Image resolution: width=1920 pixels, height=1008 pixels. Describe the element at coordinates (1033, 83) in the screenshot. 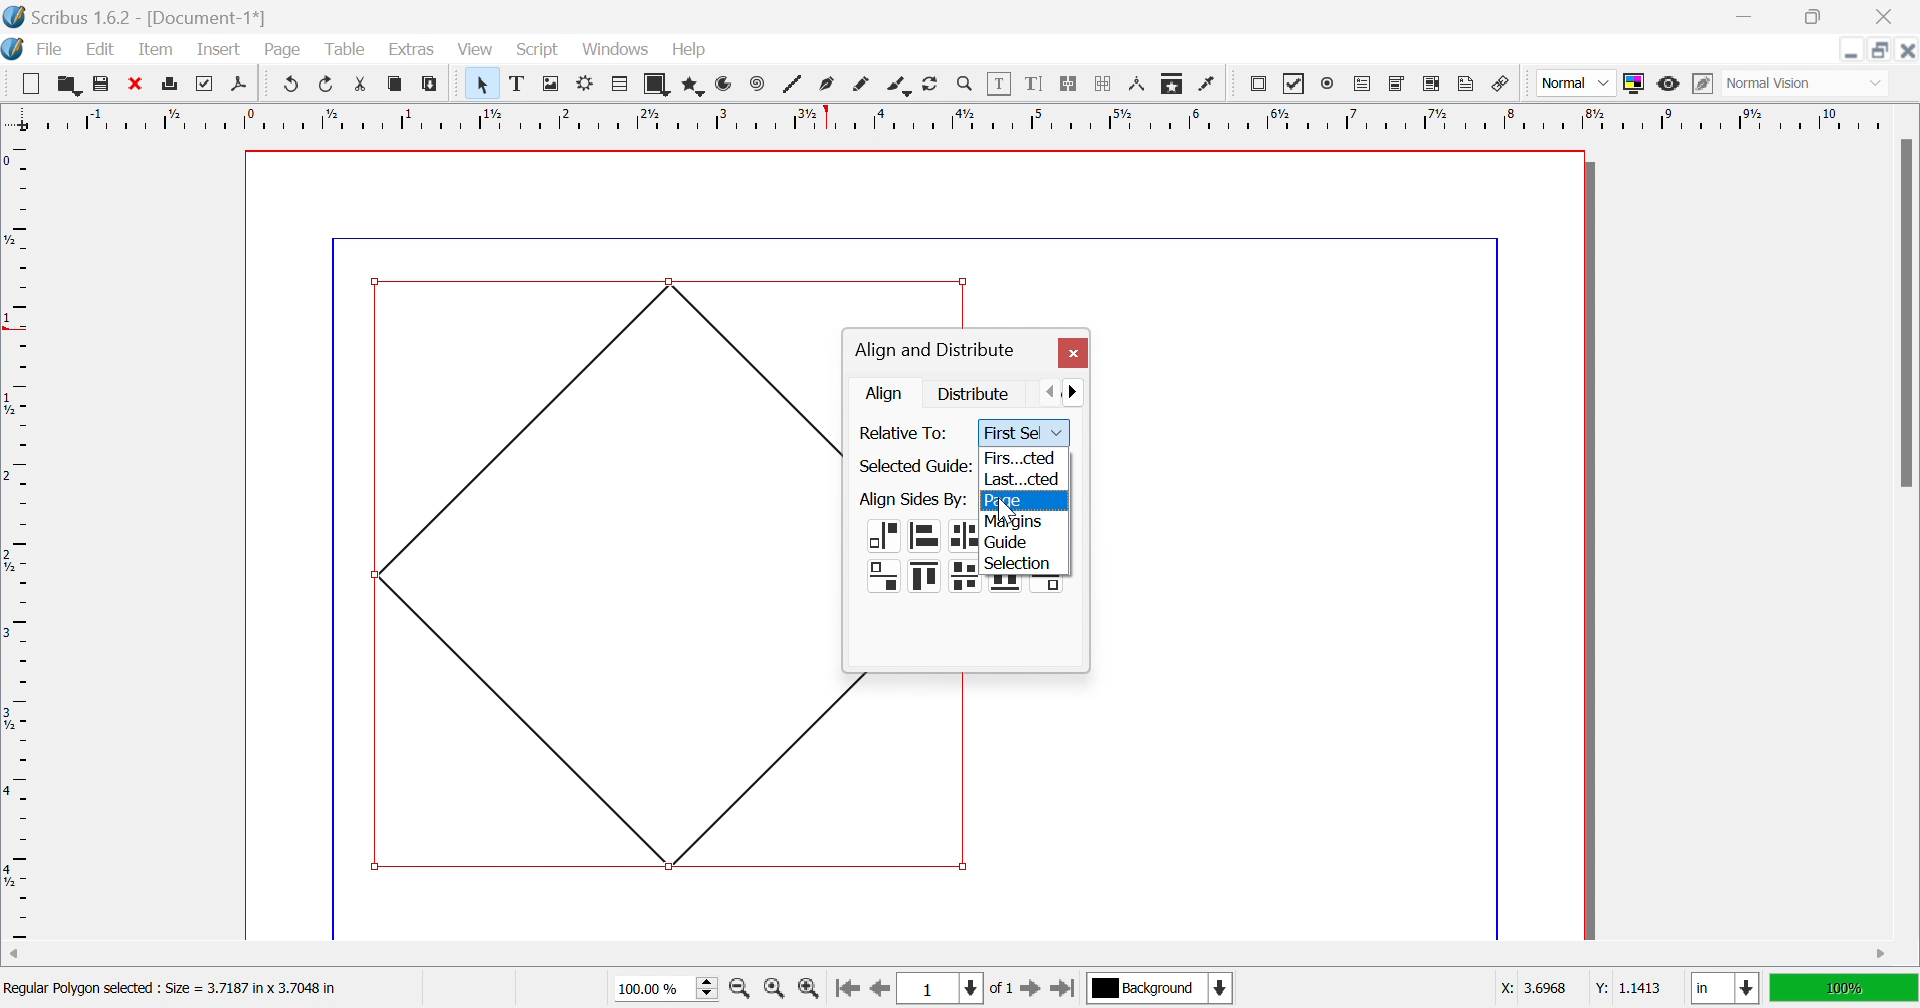

I see `Edit text with story editor` at that location.